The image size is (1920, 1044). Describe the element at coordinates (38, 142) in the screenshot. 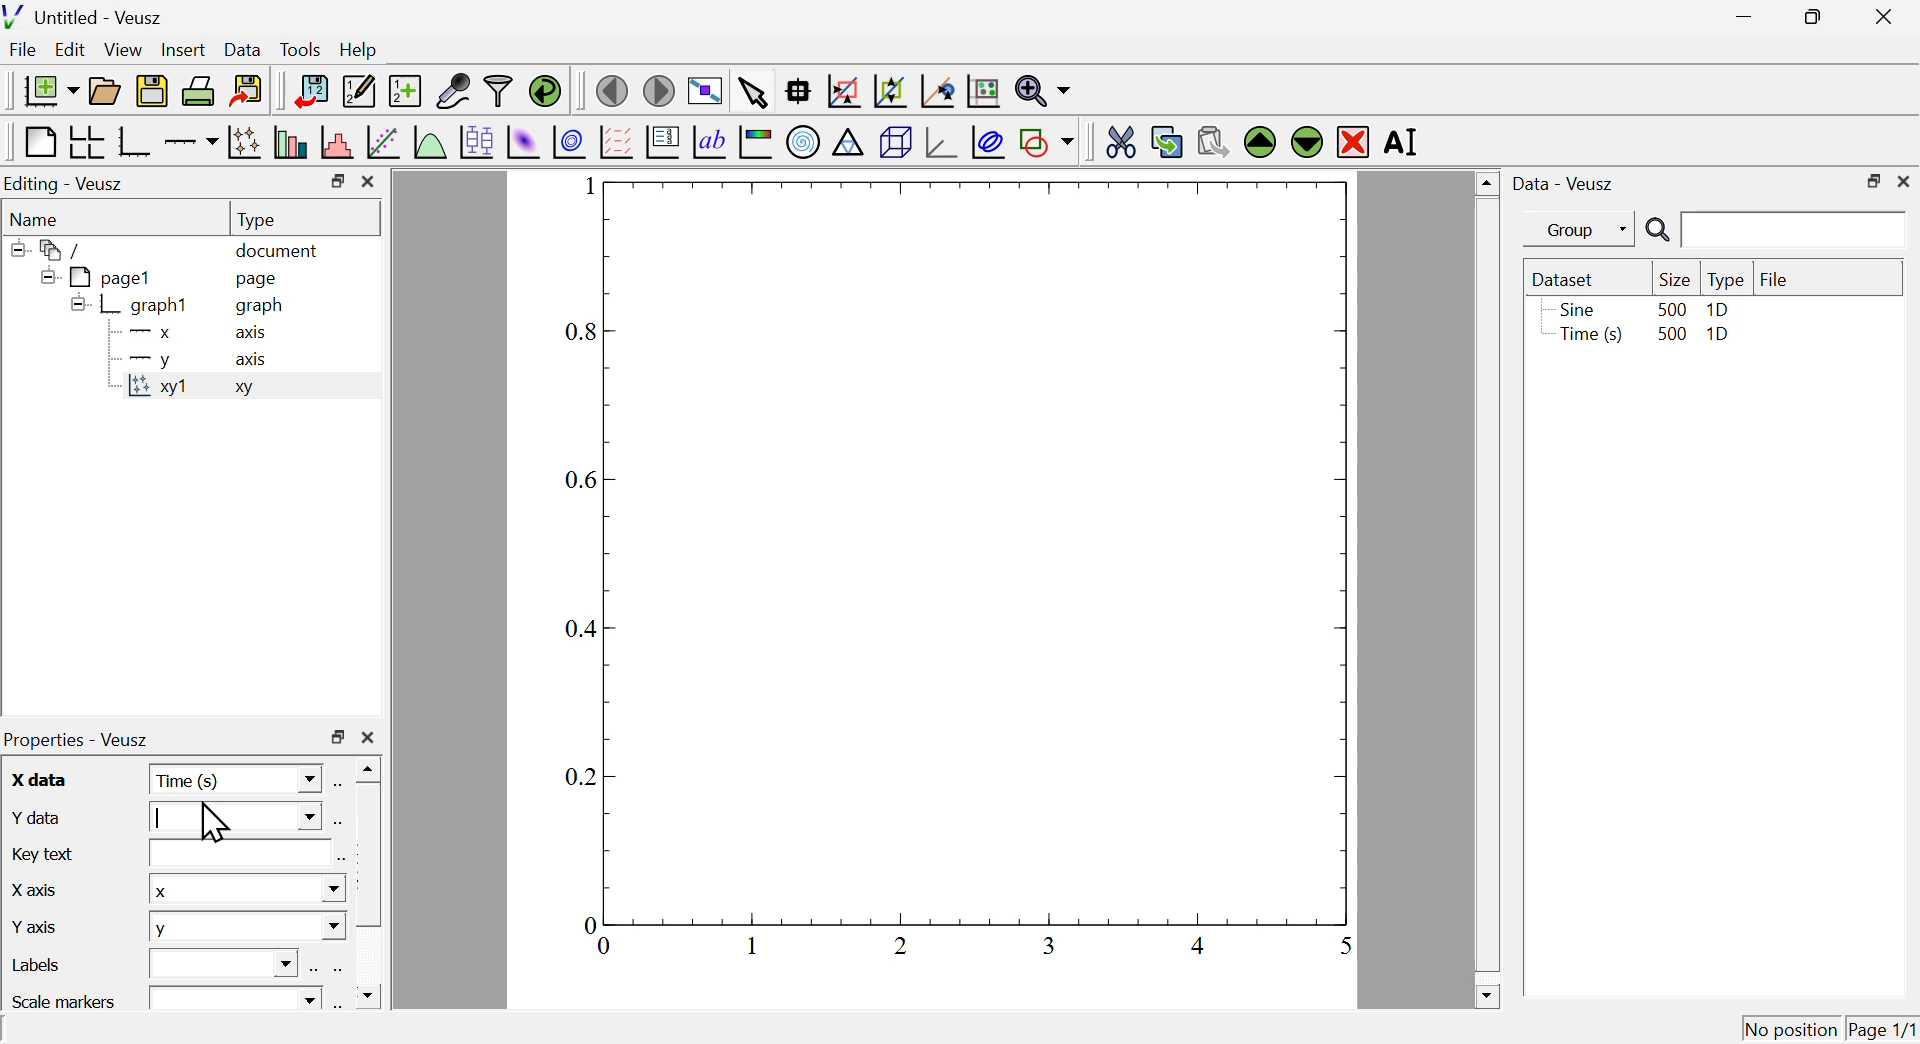

I see `blank page` at that location.